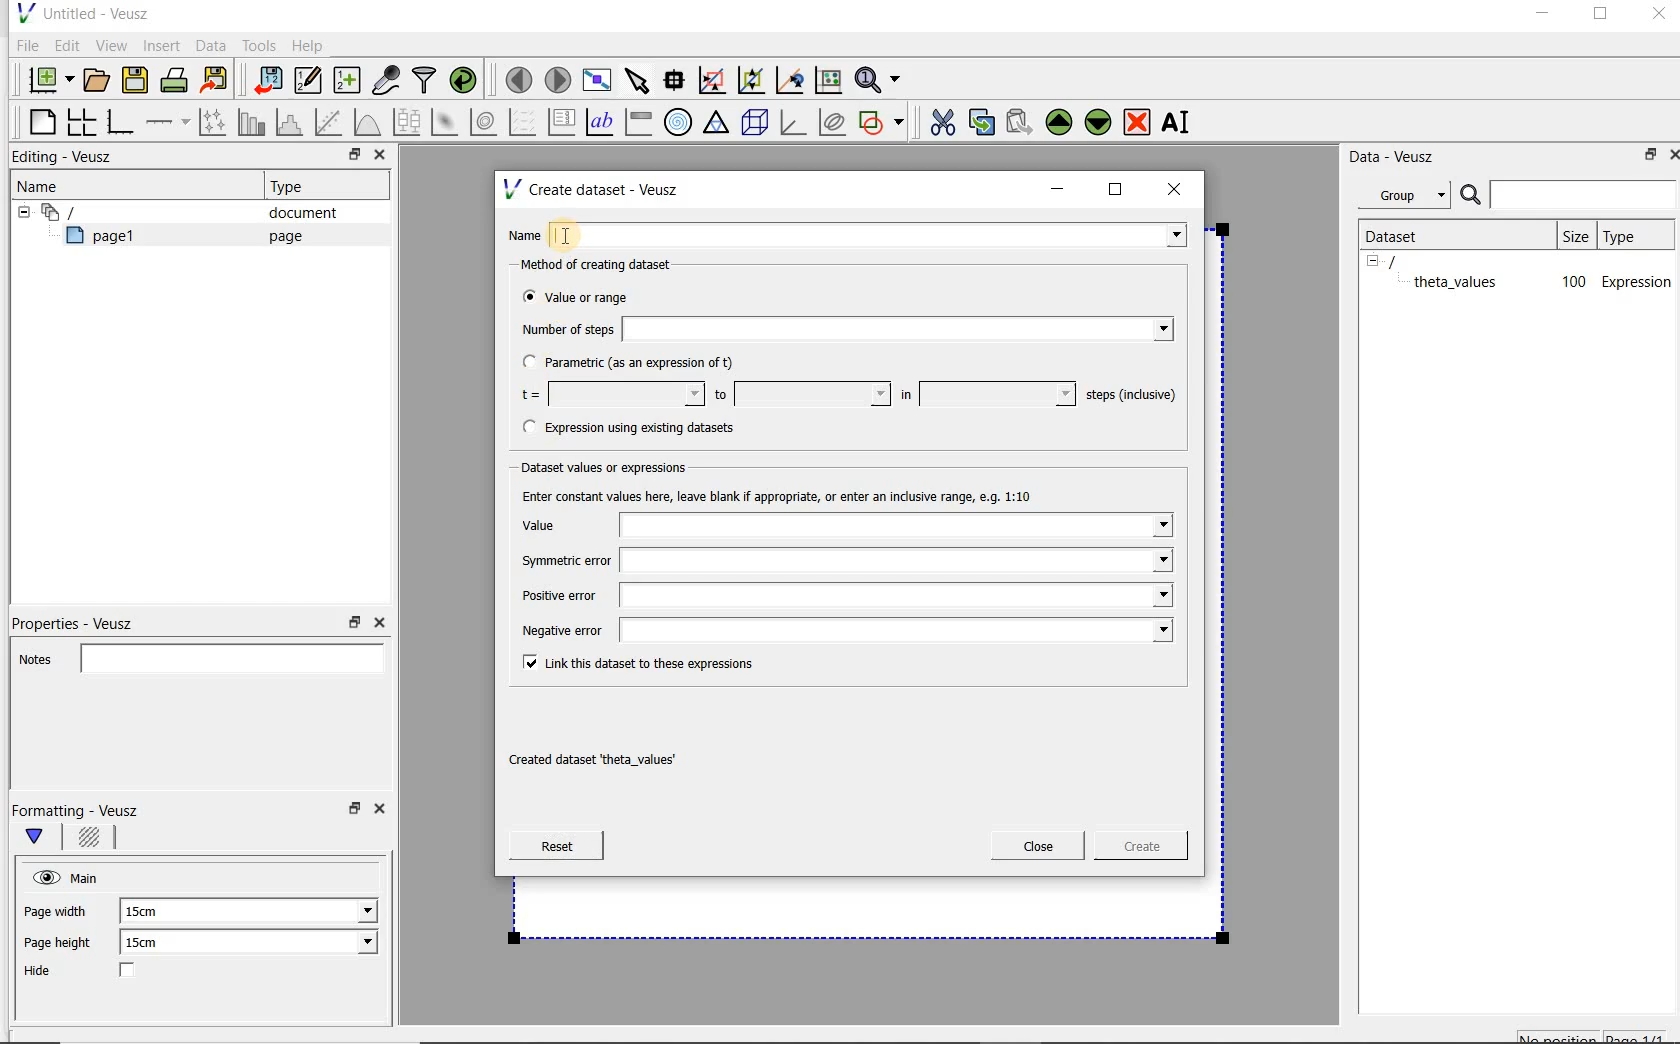 Image resolution: width=1680 pixels, height=1044 pixels. What do you see at coordinates (716, 81) in the screenshot?
I see `click or draw a rectangle to zoom graph axes` at bounding box center [716, 81].